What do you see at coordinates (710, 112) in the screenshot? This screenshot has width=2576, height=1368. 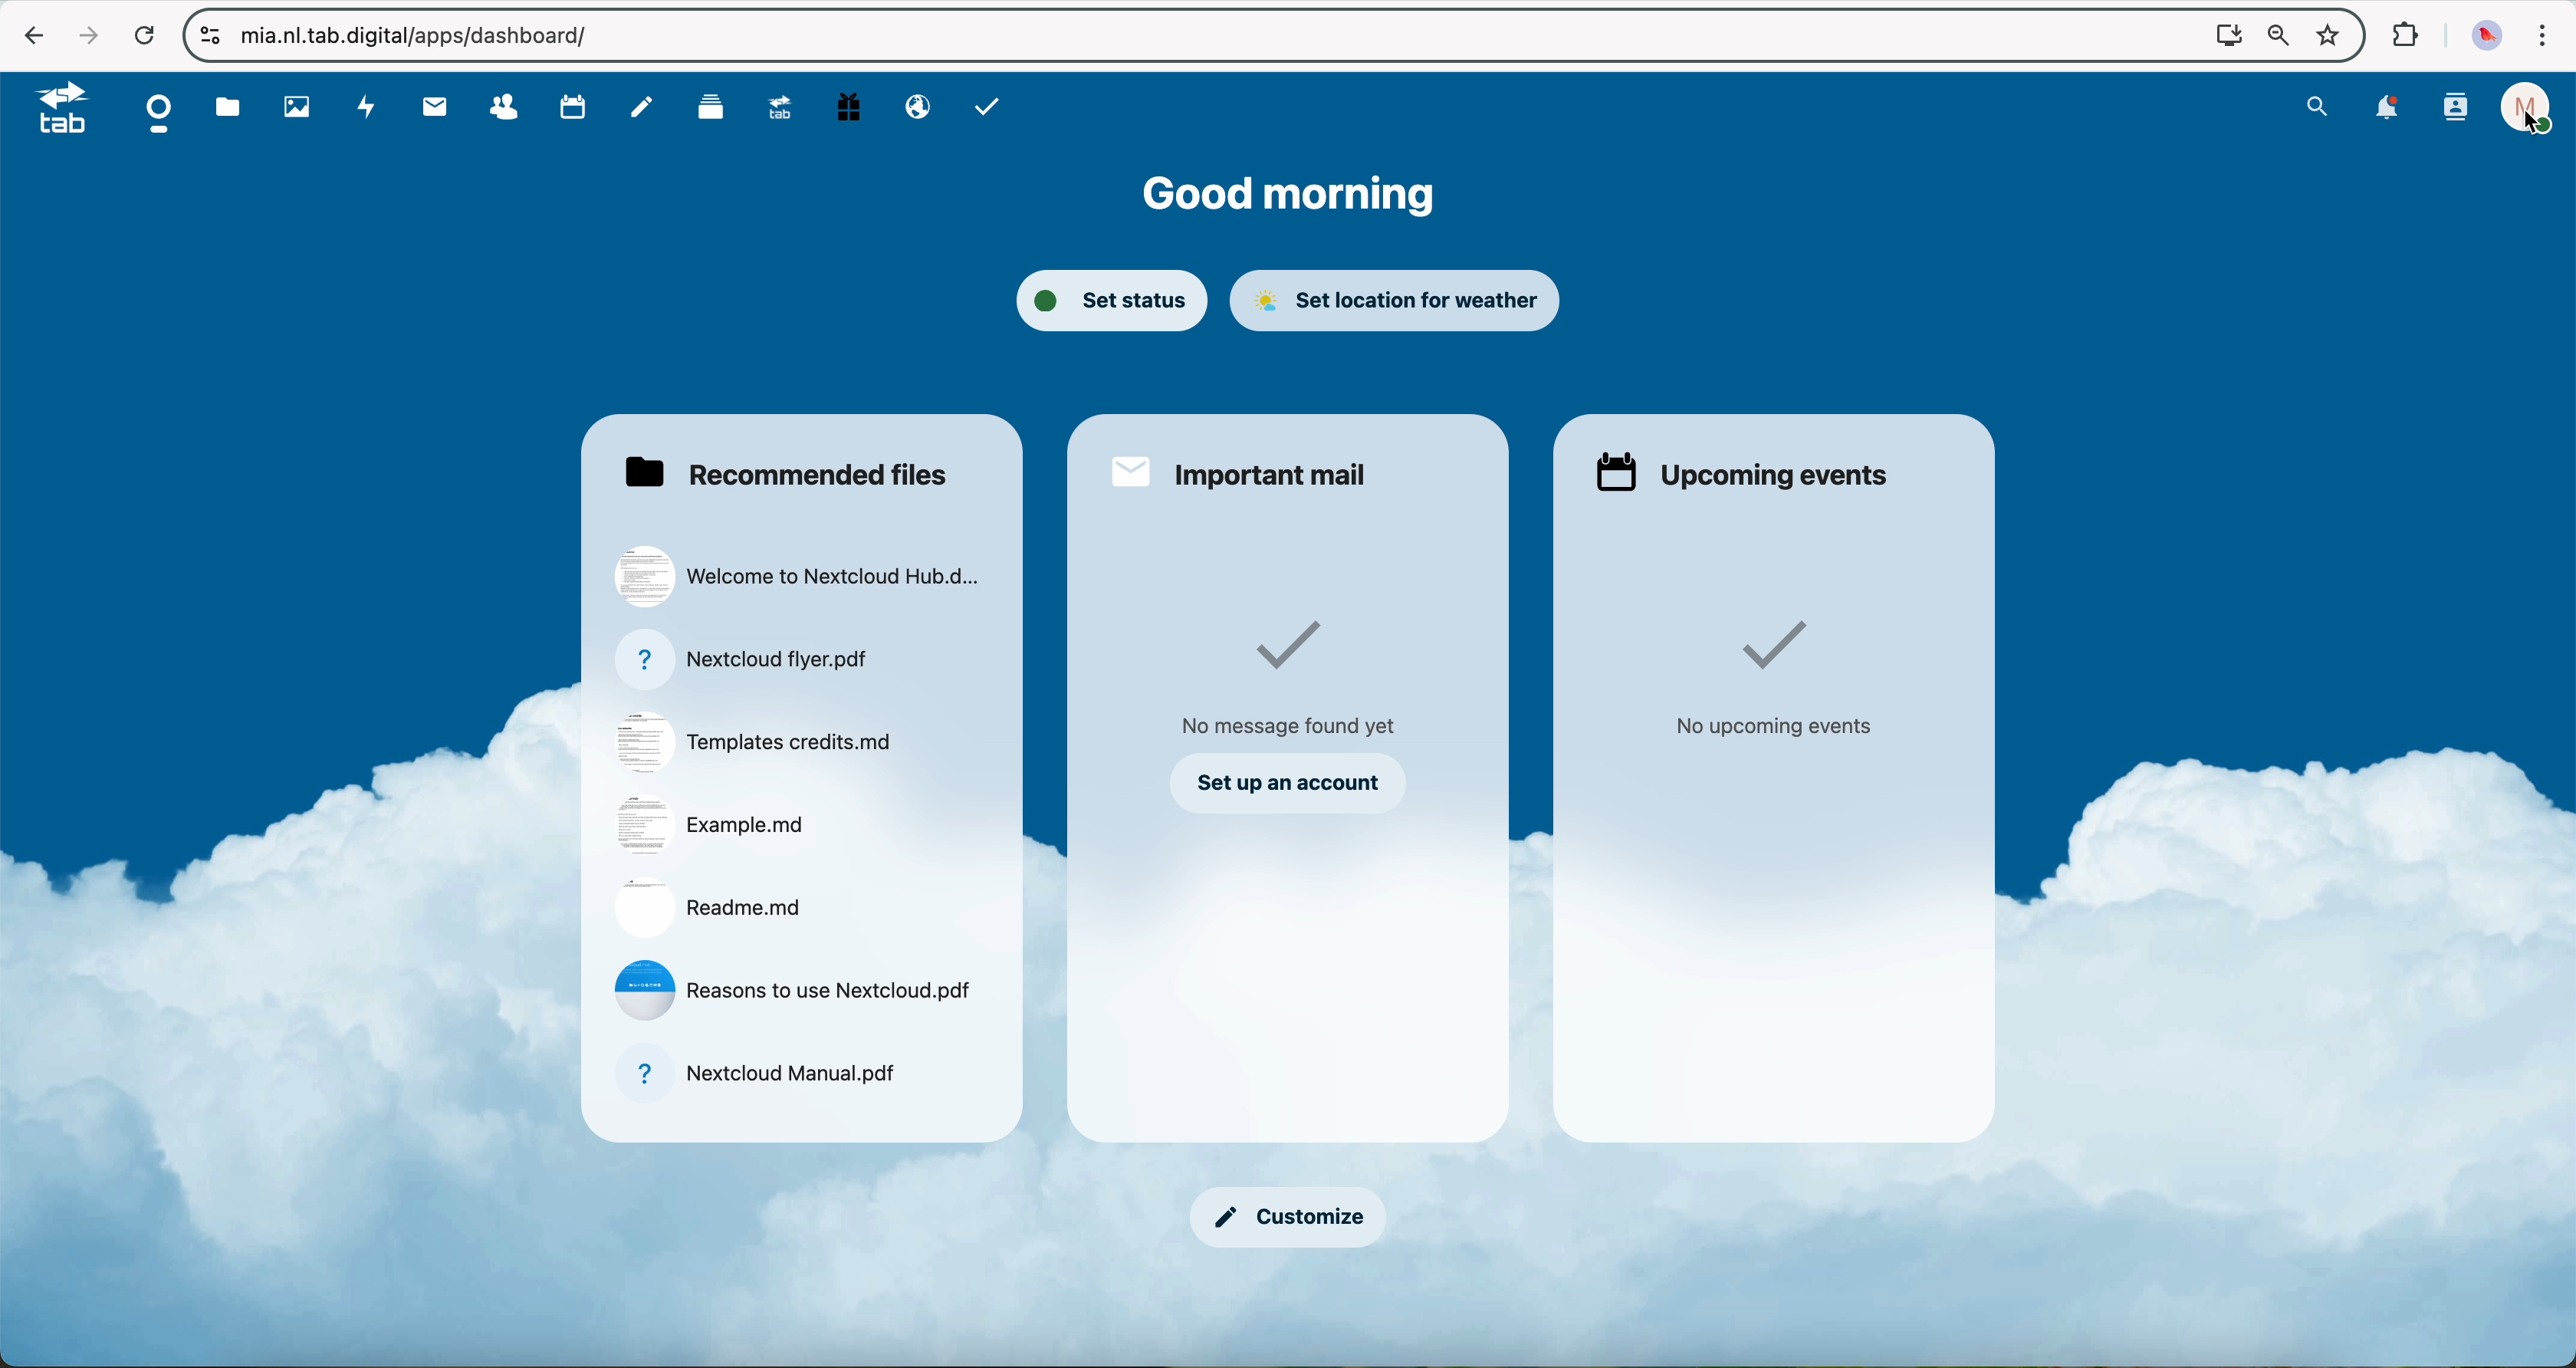 I see `deck` at bounding box center [710, 112].